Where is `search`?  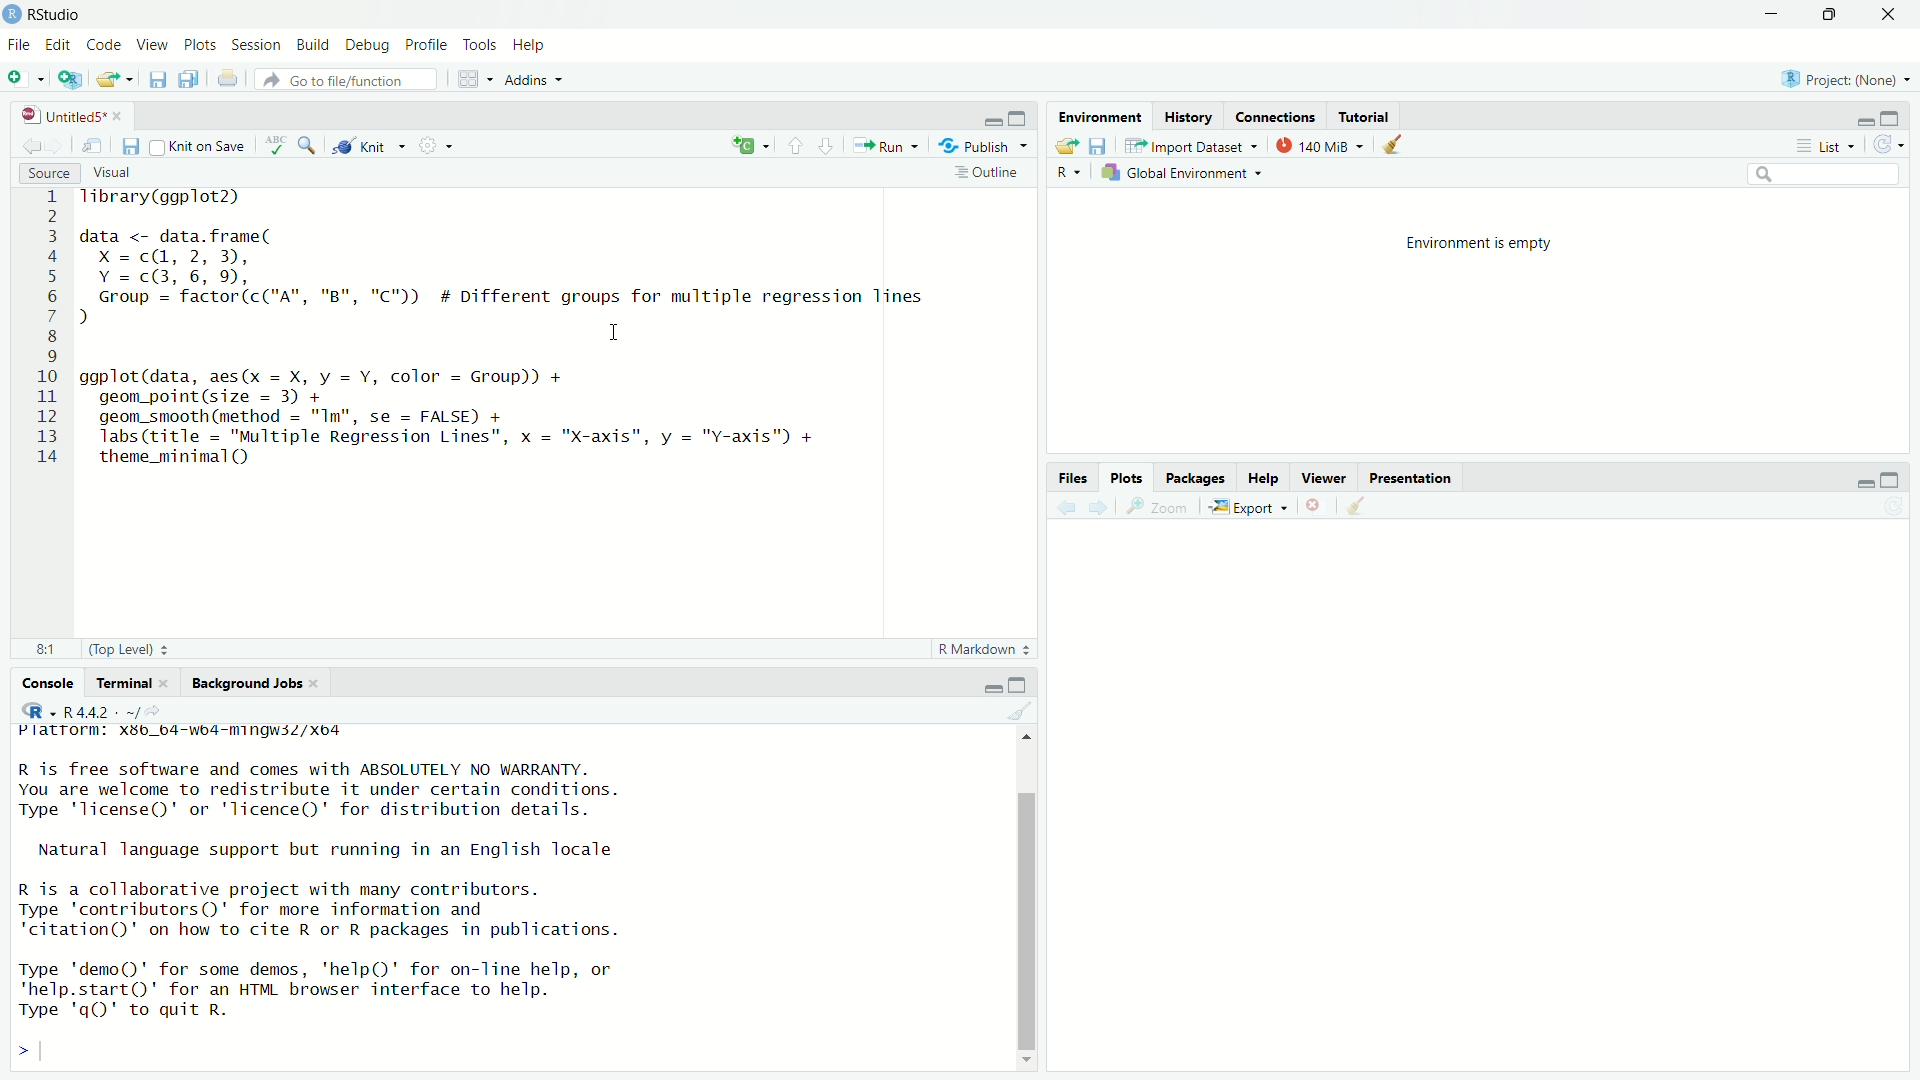 search is located at coordinates (1835, 173).